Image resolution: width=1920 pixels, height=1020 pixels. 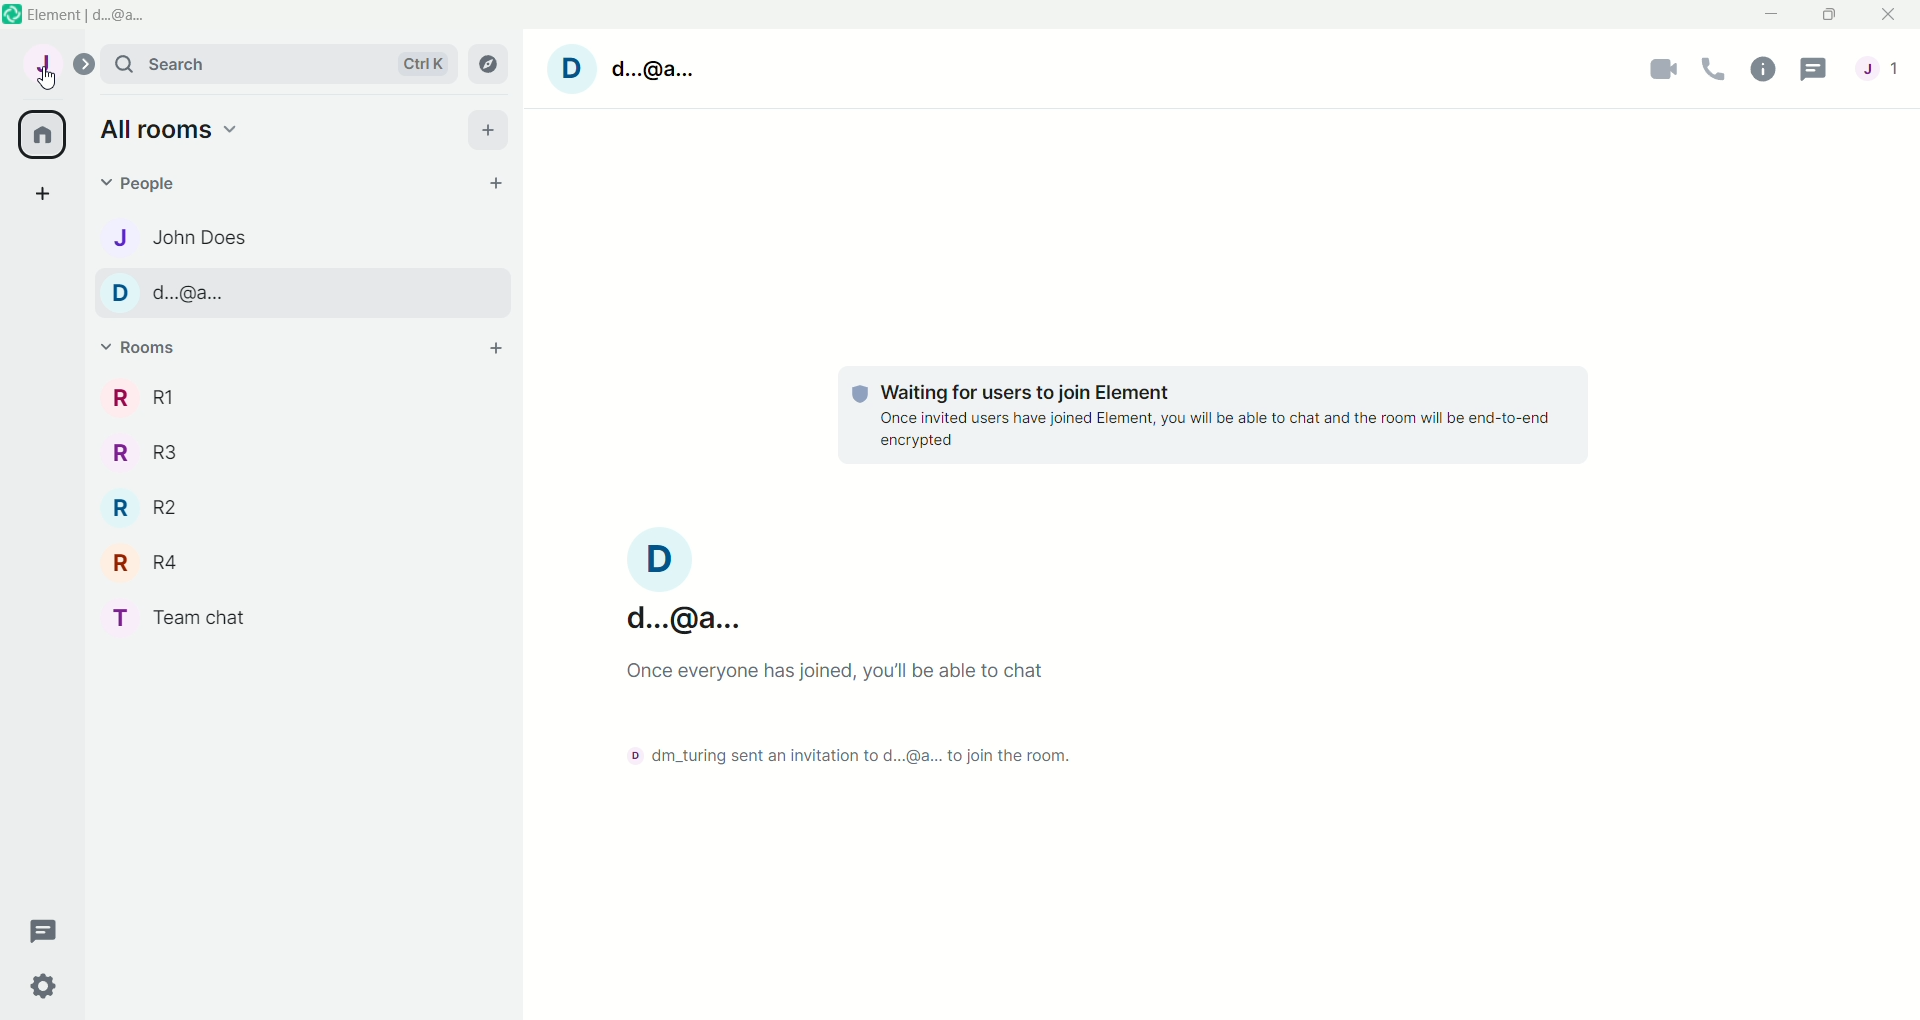 I want to click on All room, so click(x=43, y=135).